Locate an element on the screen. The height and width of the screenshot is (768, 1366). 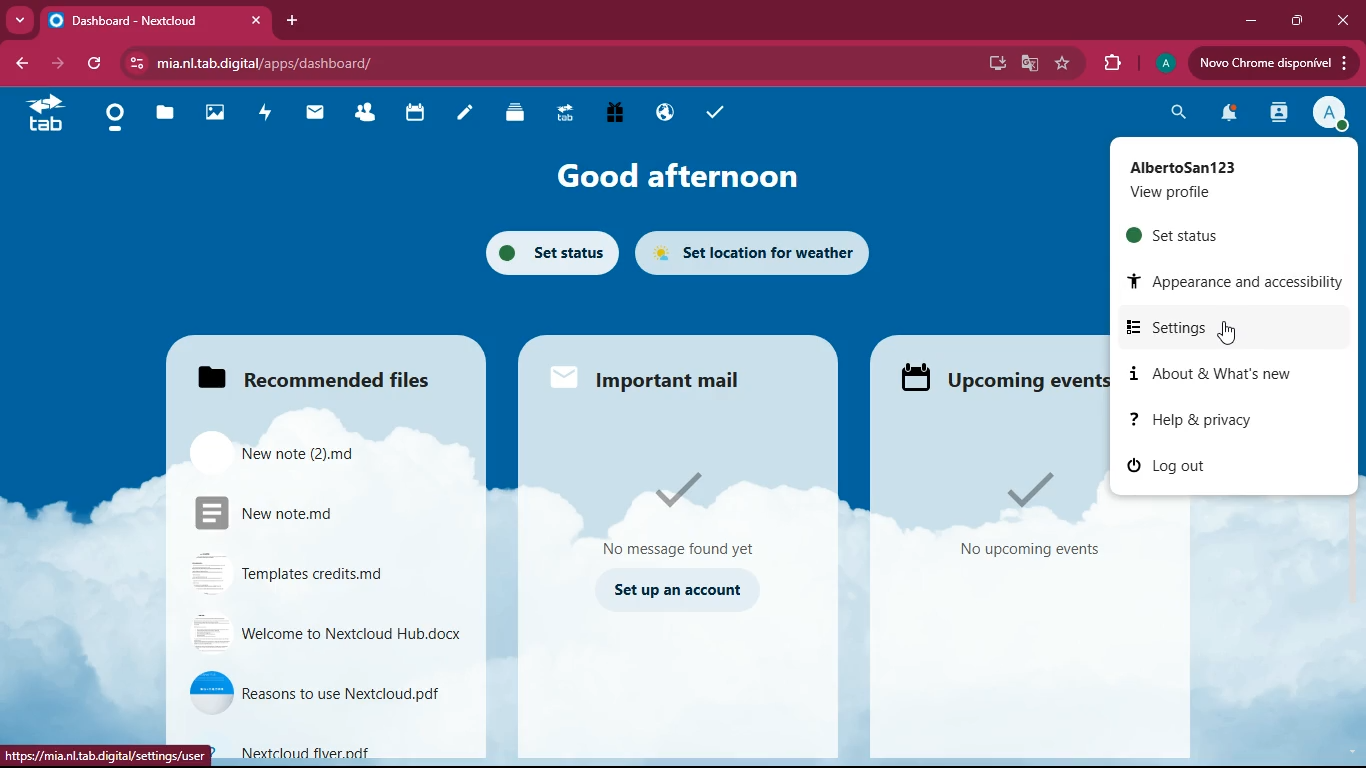
file is located at coordinates (346, 750).